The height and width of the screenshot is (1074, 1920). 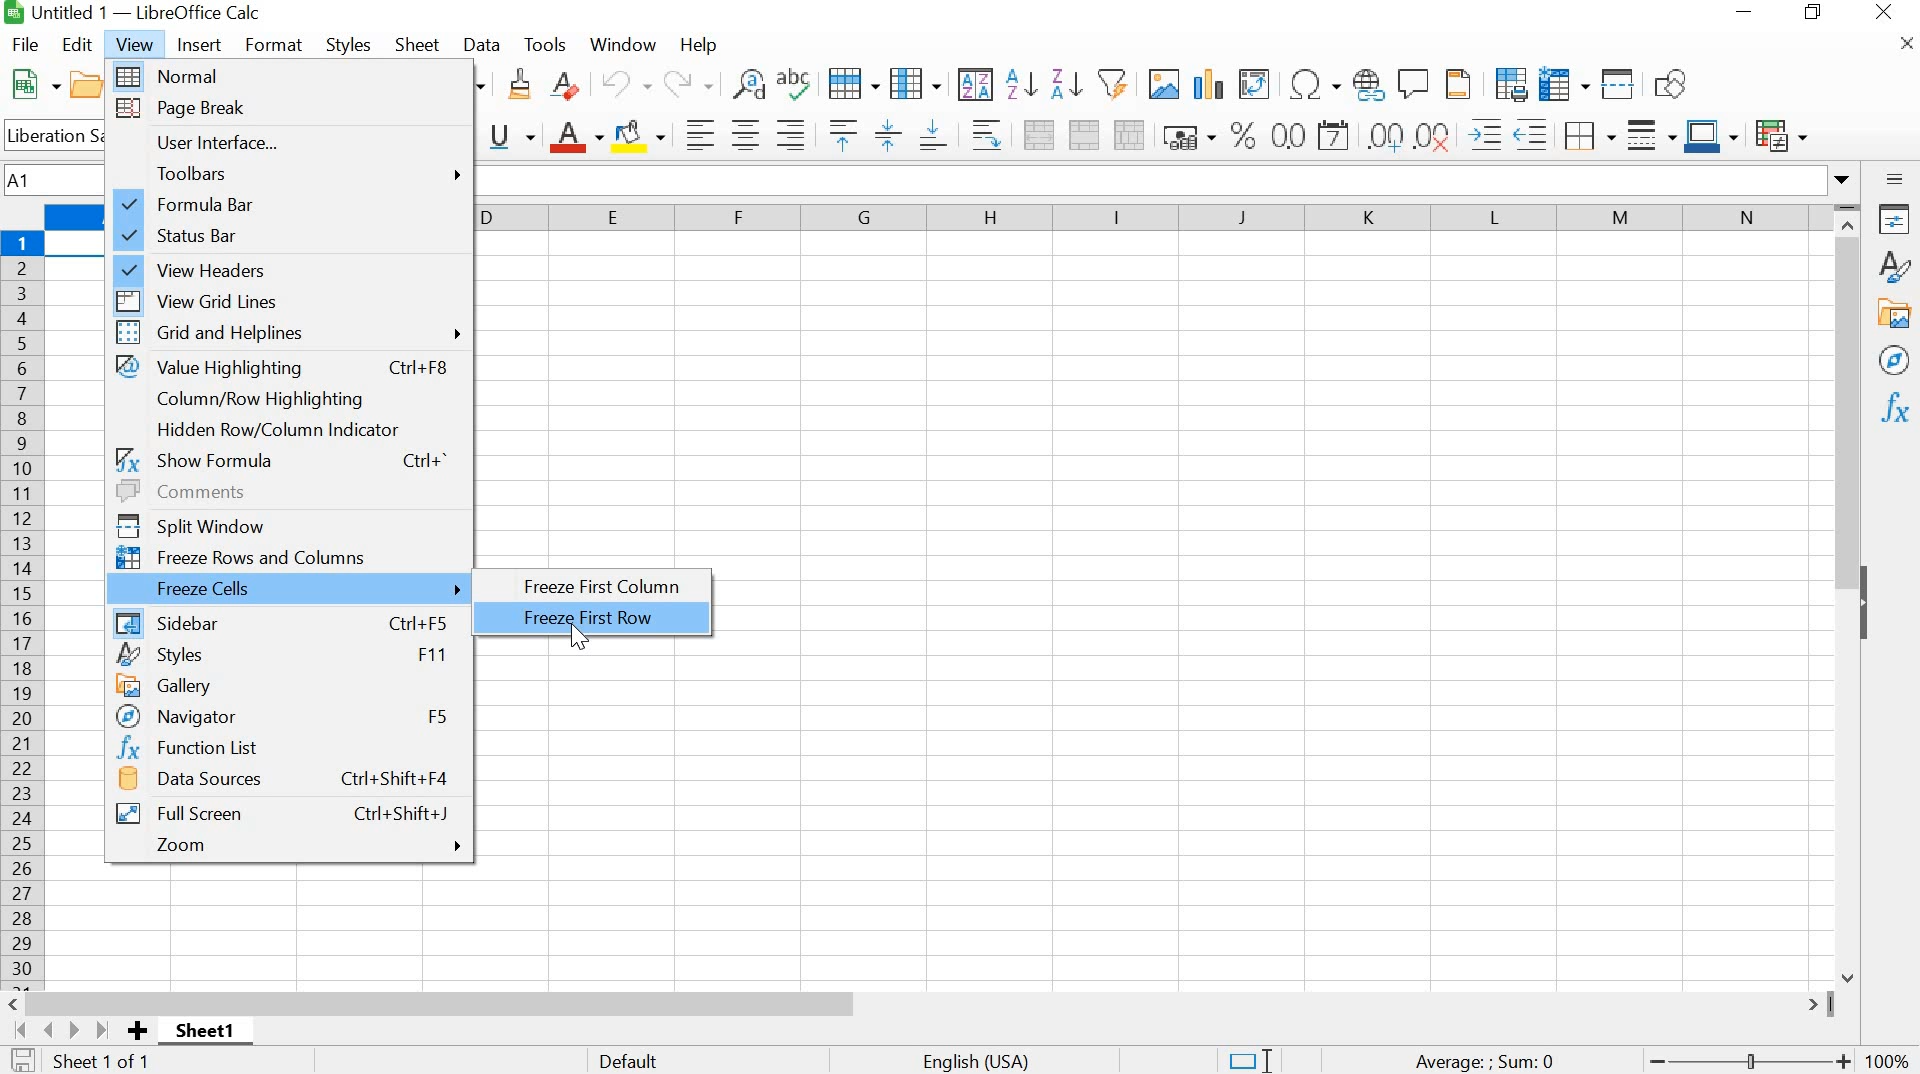 What do you see at coordinates (285, 522) in the screenshot?
I see `SPLIT WINDOW` at bounding box center [285, 522].